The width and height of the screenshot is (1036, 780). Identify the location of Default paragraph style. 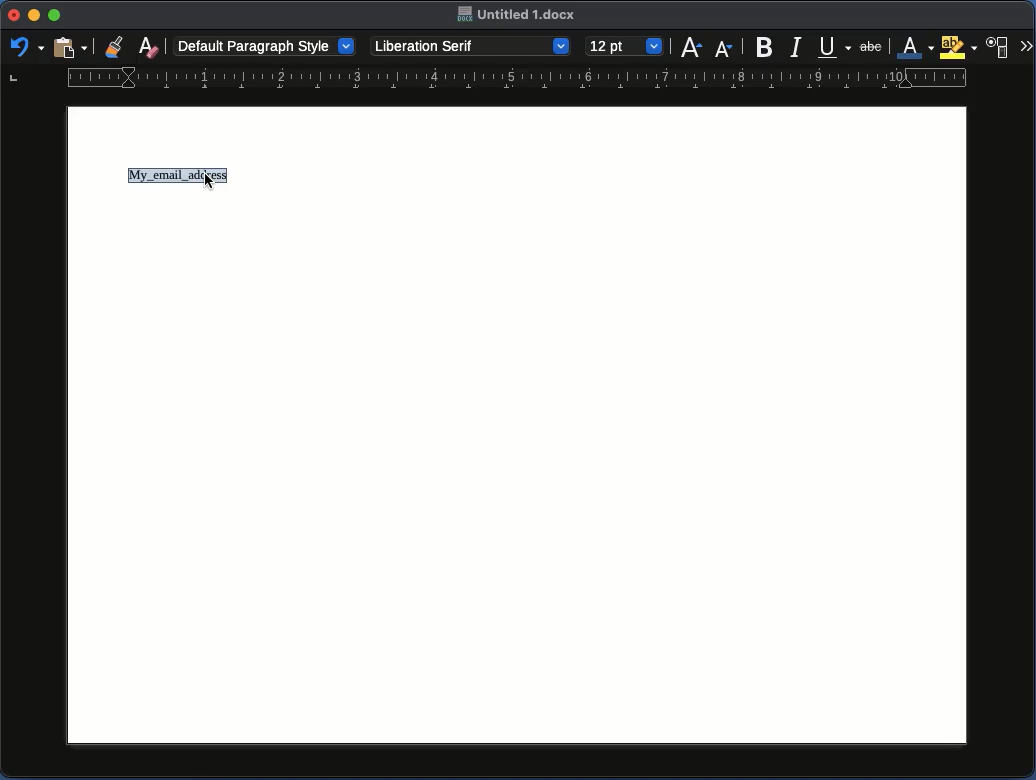
(265, 45).